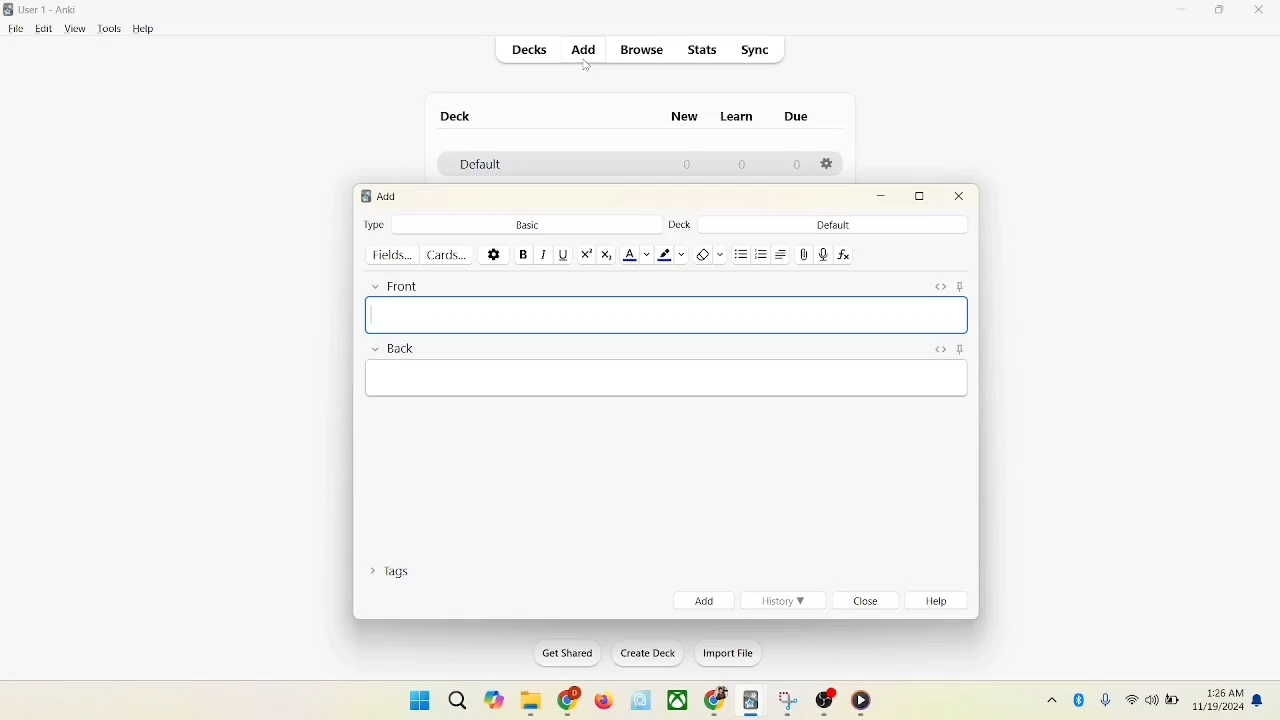 The image size is (1280, 720). I want to click on stats, so click(704, 51).